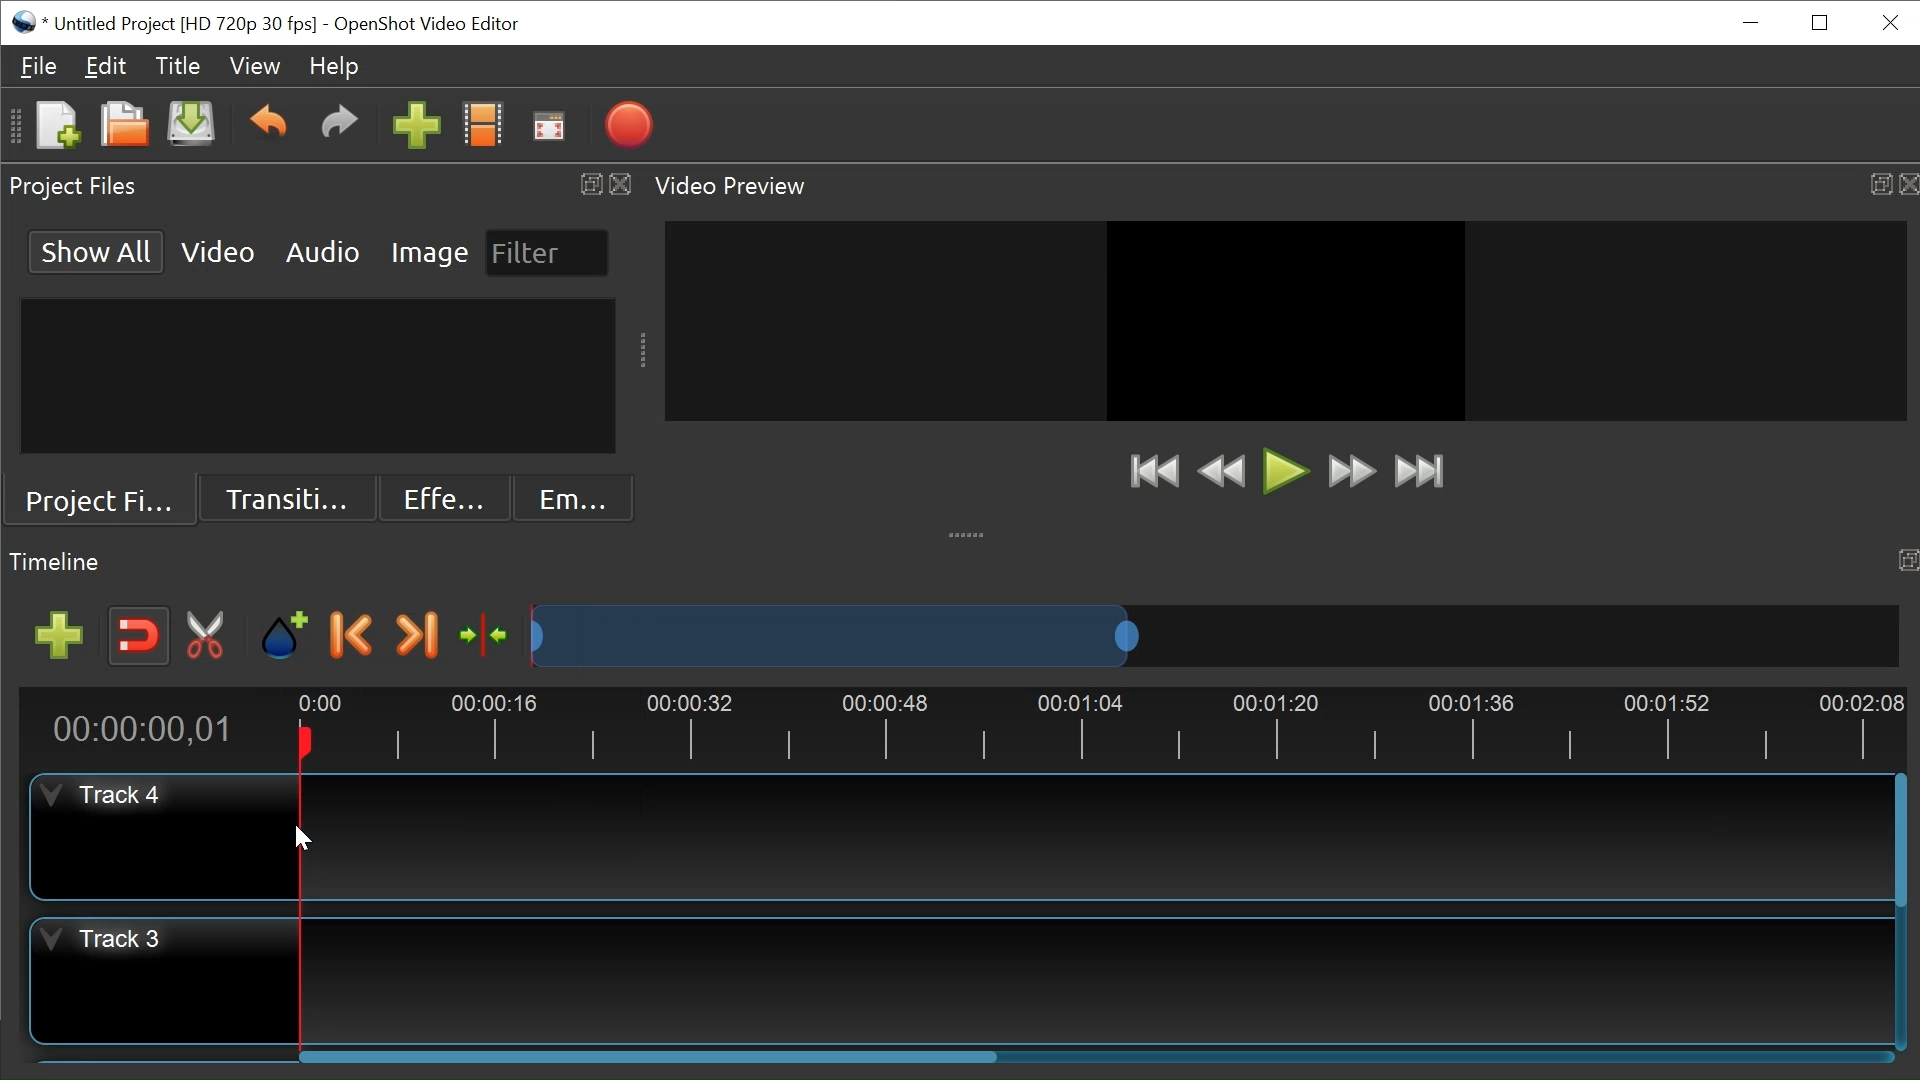  Describe the element at coordinates (431, 251) in the screenshot. I see `Image` at that location.